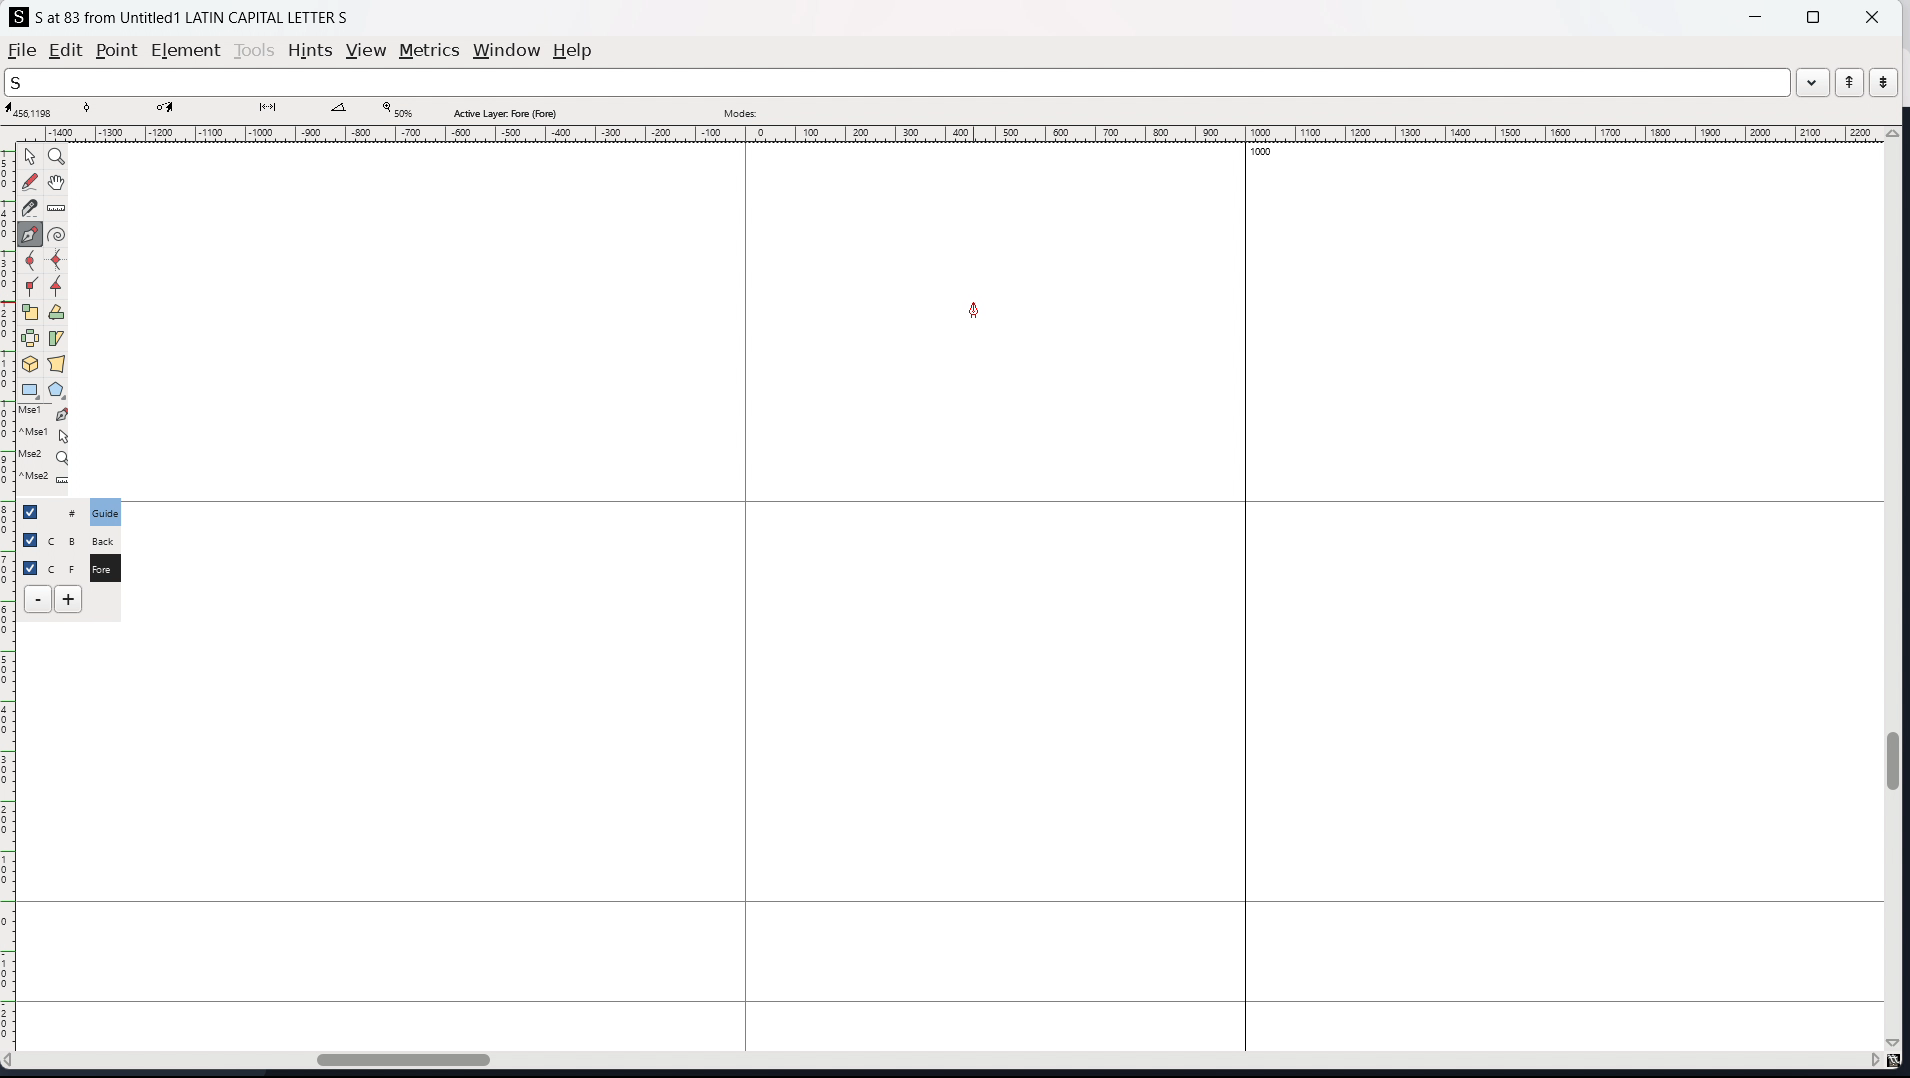 The image size is (1910, 1078). What do you see at coordinates (506, 51) in the screenshot?
I see `window` at bounding box center [506, 51].